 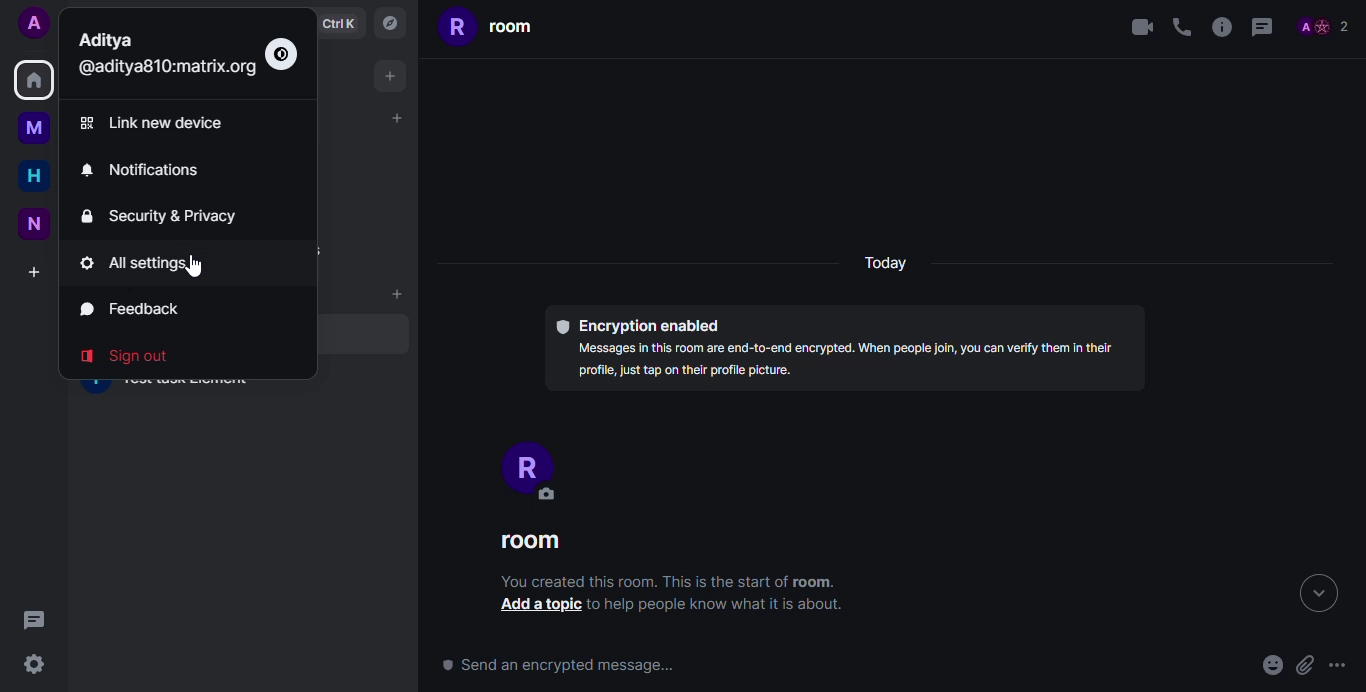 What do you see at coordinates (337, 24) in the screenshot?
I see `ctrlK` at bounding box center [337, 24].